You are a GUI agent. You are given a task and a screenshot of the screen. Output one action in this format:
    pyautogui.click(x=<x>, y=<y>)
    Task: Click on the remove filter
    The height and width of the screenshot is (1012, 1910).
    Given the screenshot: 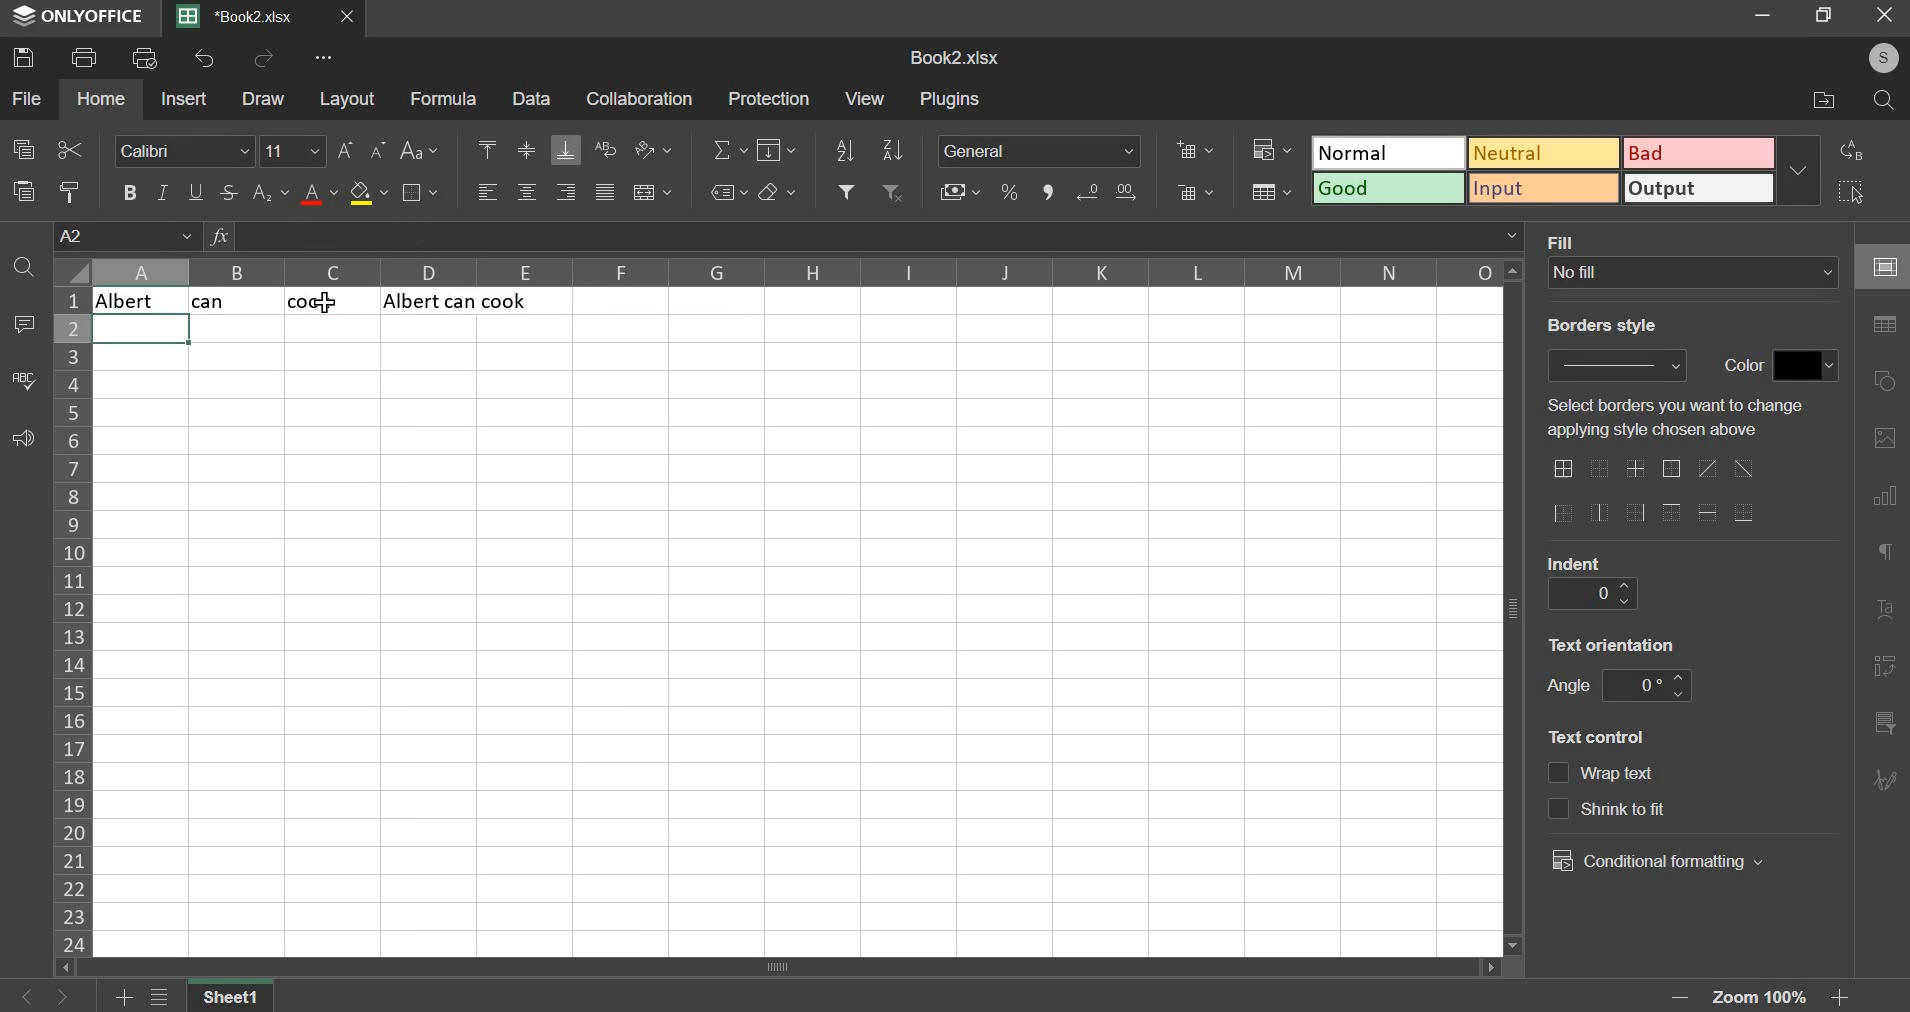 What is the action you would take?
    pyautogui.click(x=895, y=191)
    